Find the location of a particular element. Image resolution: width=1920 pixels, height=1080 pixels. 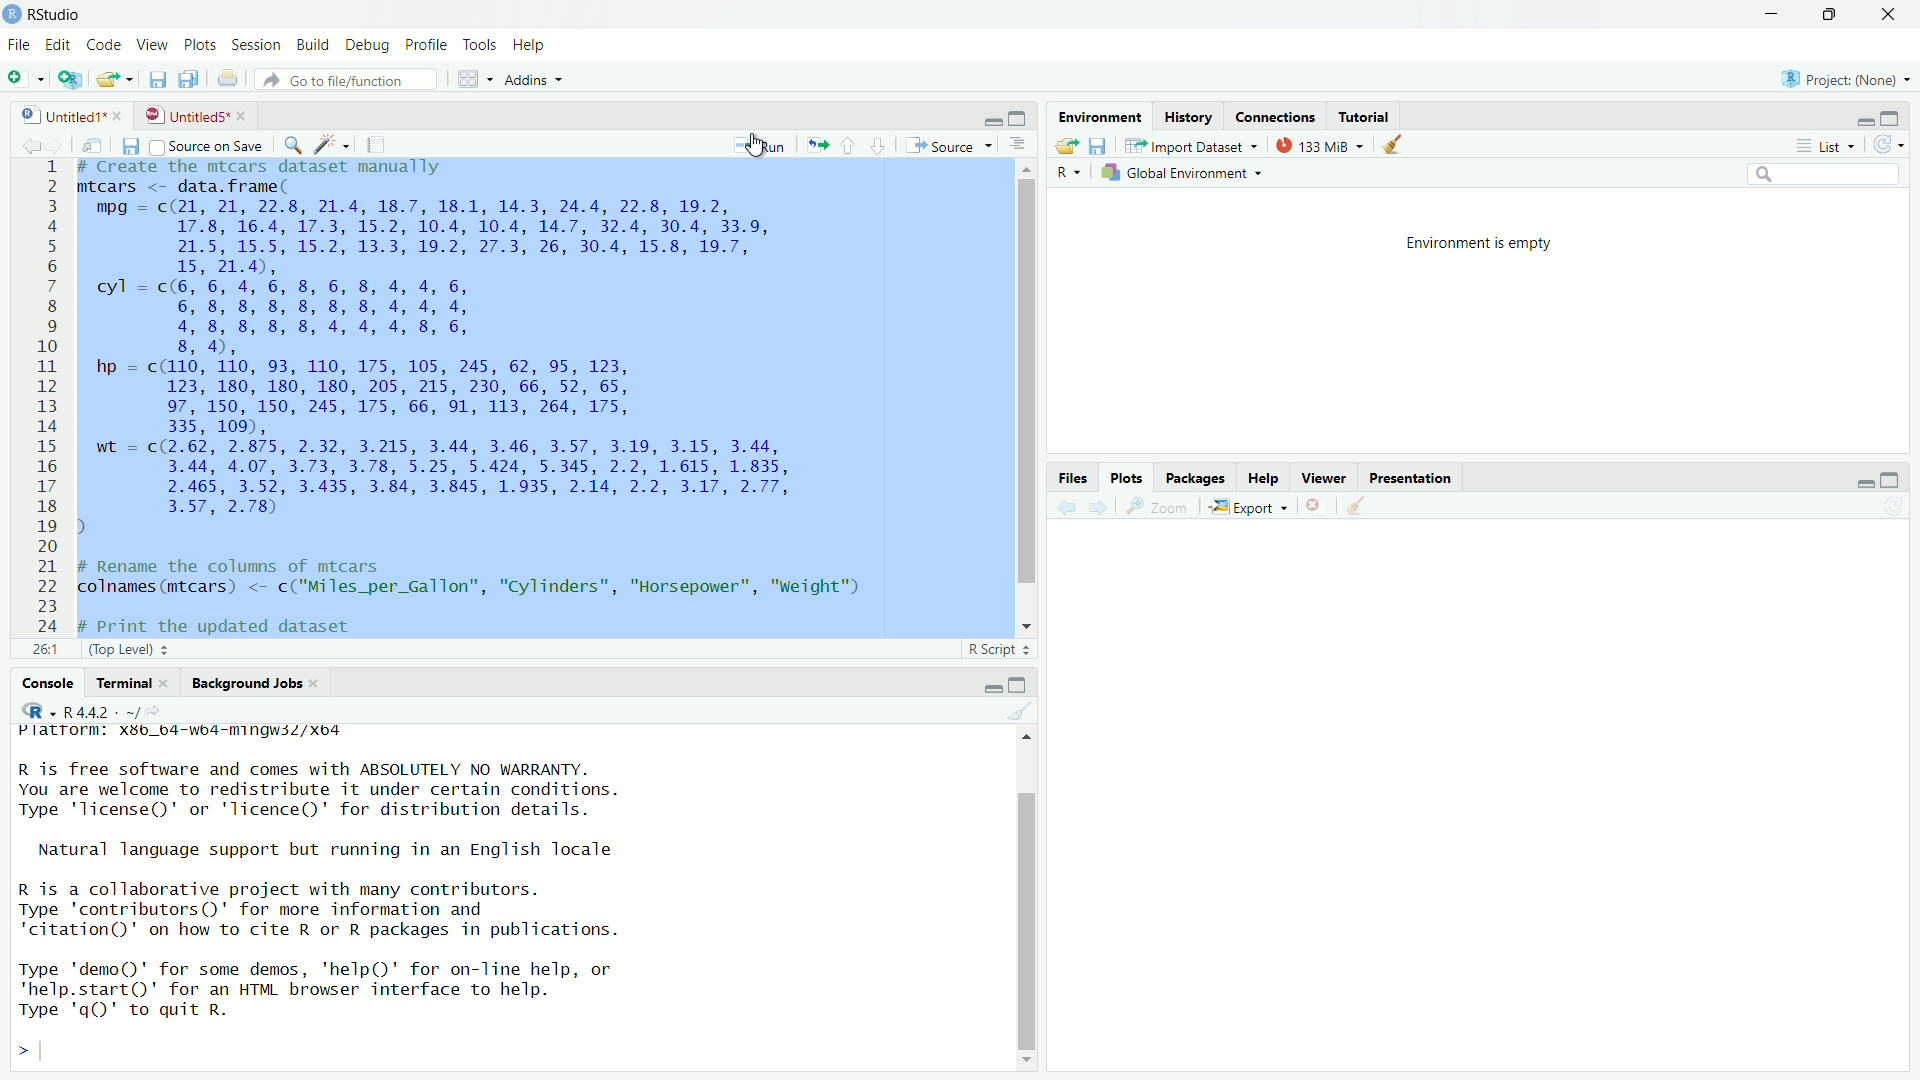

copy is located at coordinates (190, 79).